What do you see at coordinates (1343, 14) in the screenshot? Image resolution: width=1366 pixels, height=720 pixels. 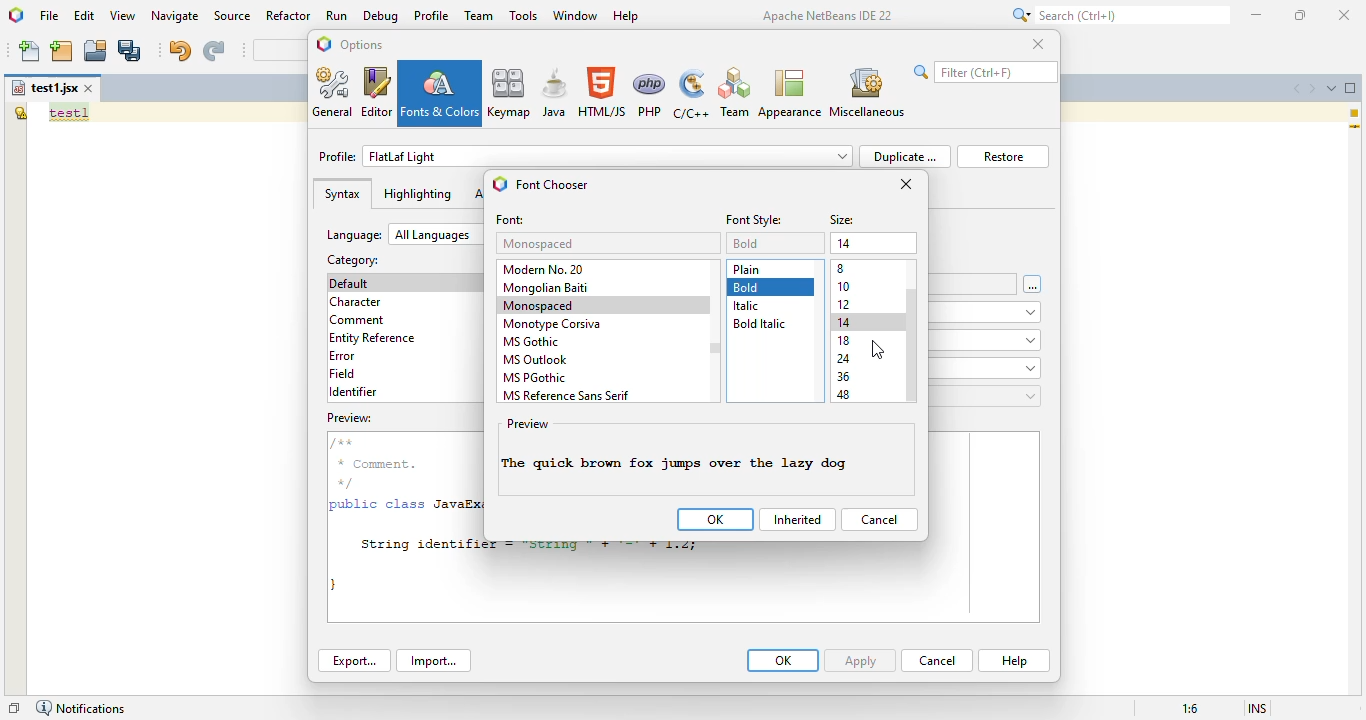 I see `close` at bounding box center [1343, 14].